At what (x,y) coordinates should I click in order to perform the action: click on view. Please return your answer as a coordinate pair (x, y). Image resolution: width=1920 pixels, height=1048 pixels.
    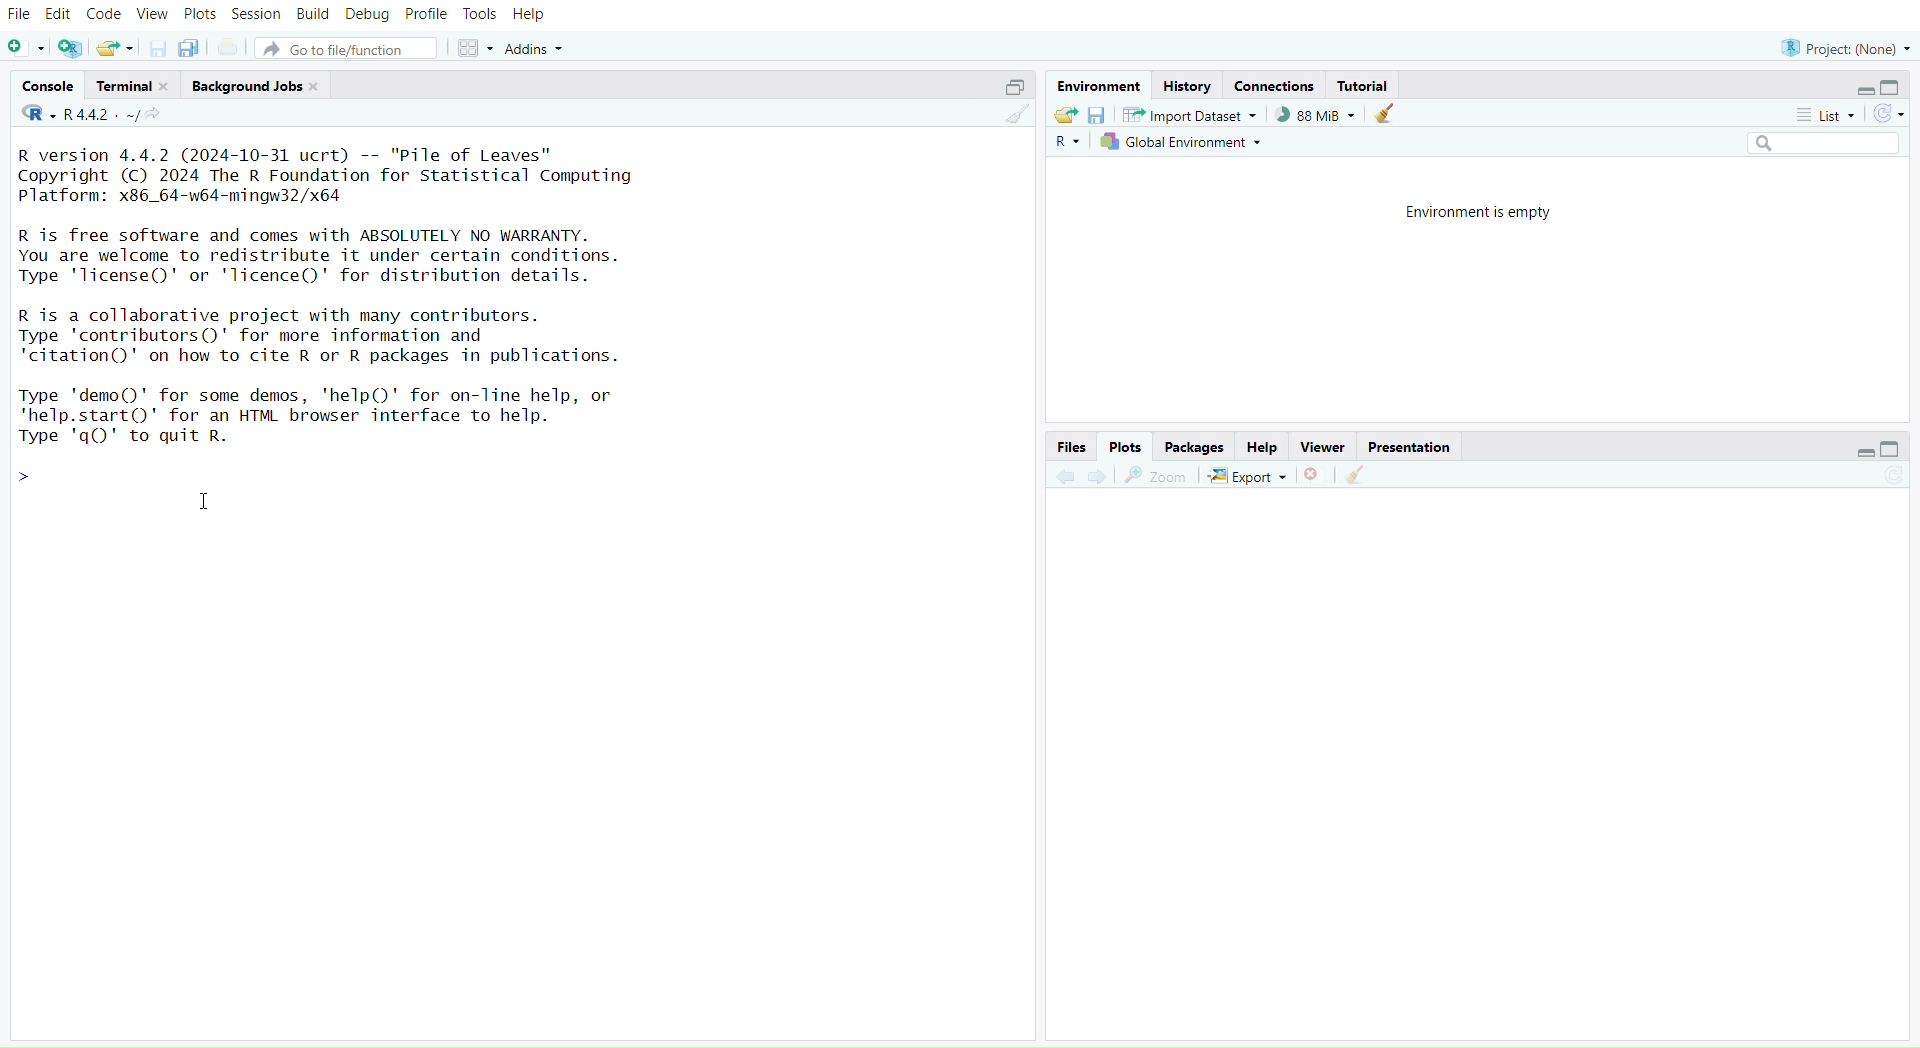
    Looking at the image, I should click on (154, 15).